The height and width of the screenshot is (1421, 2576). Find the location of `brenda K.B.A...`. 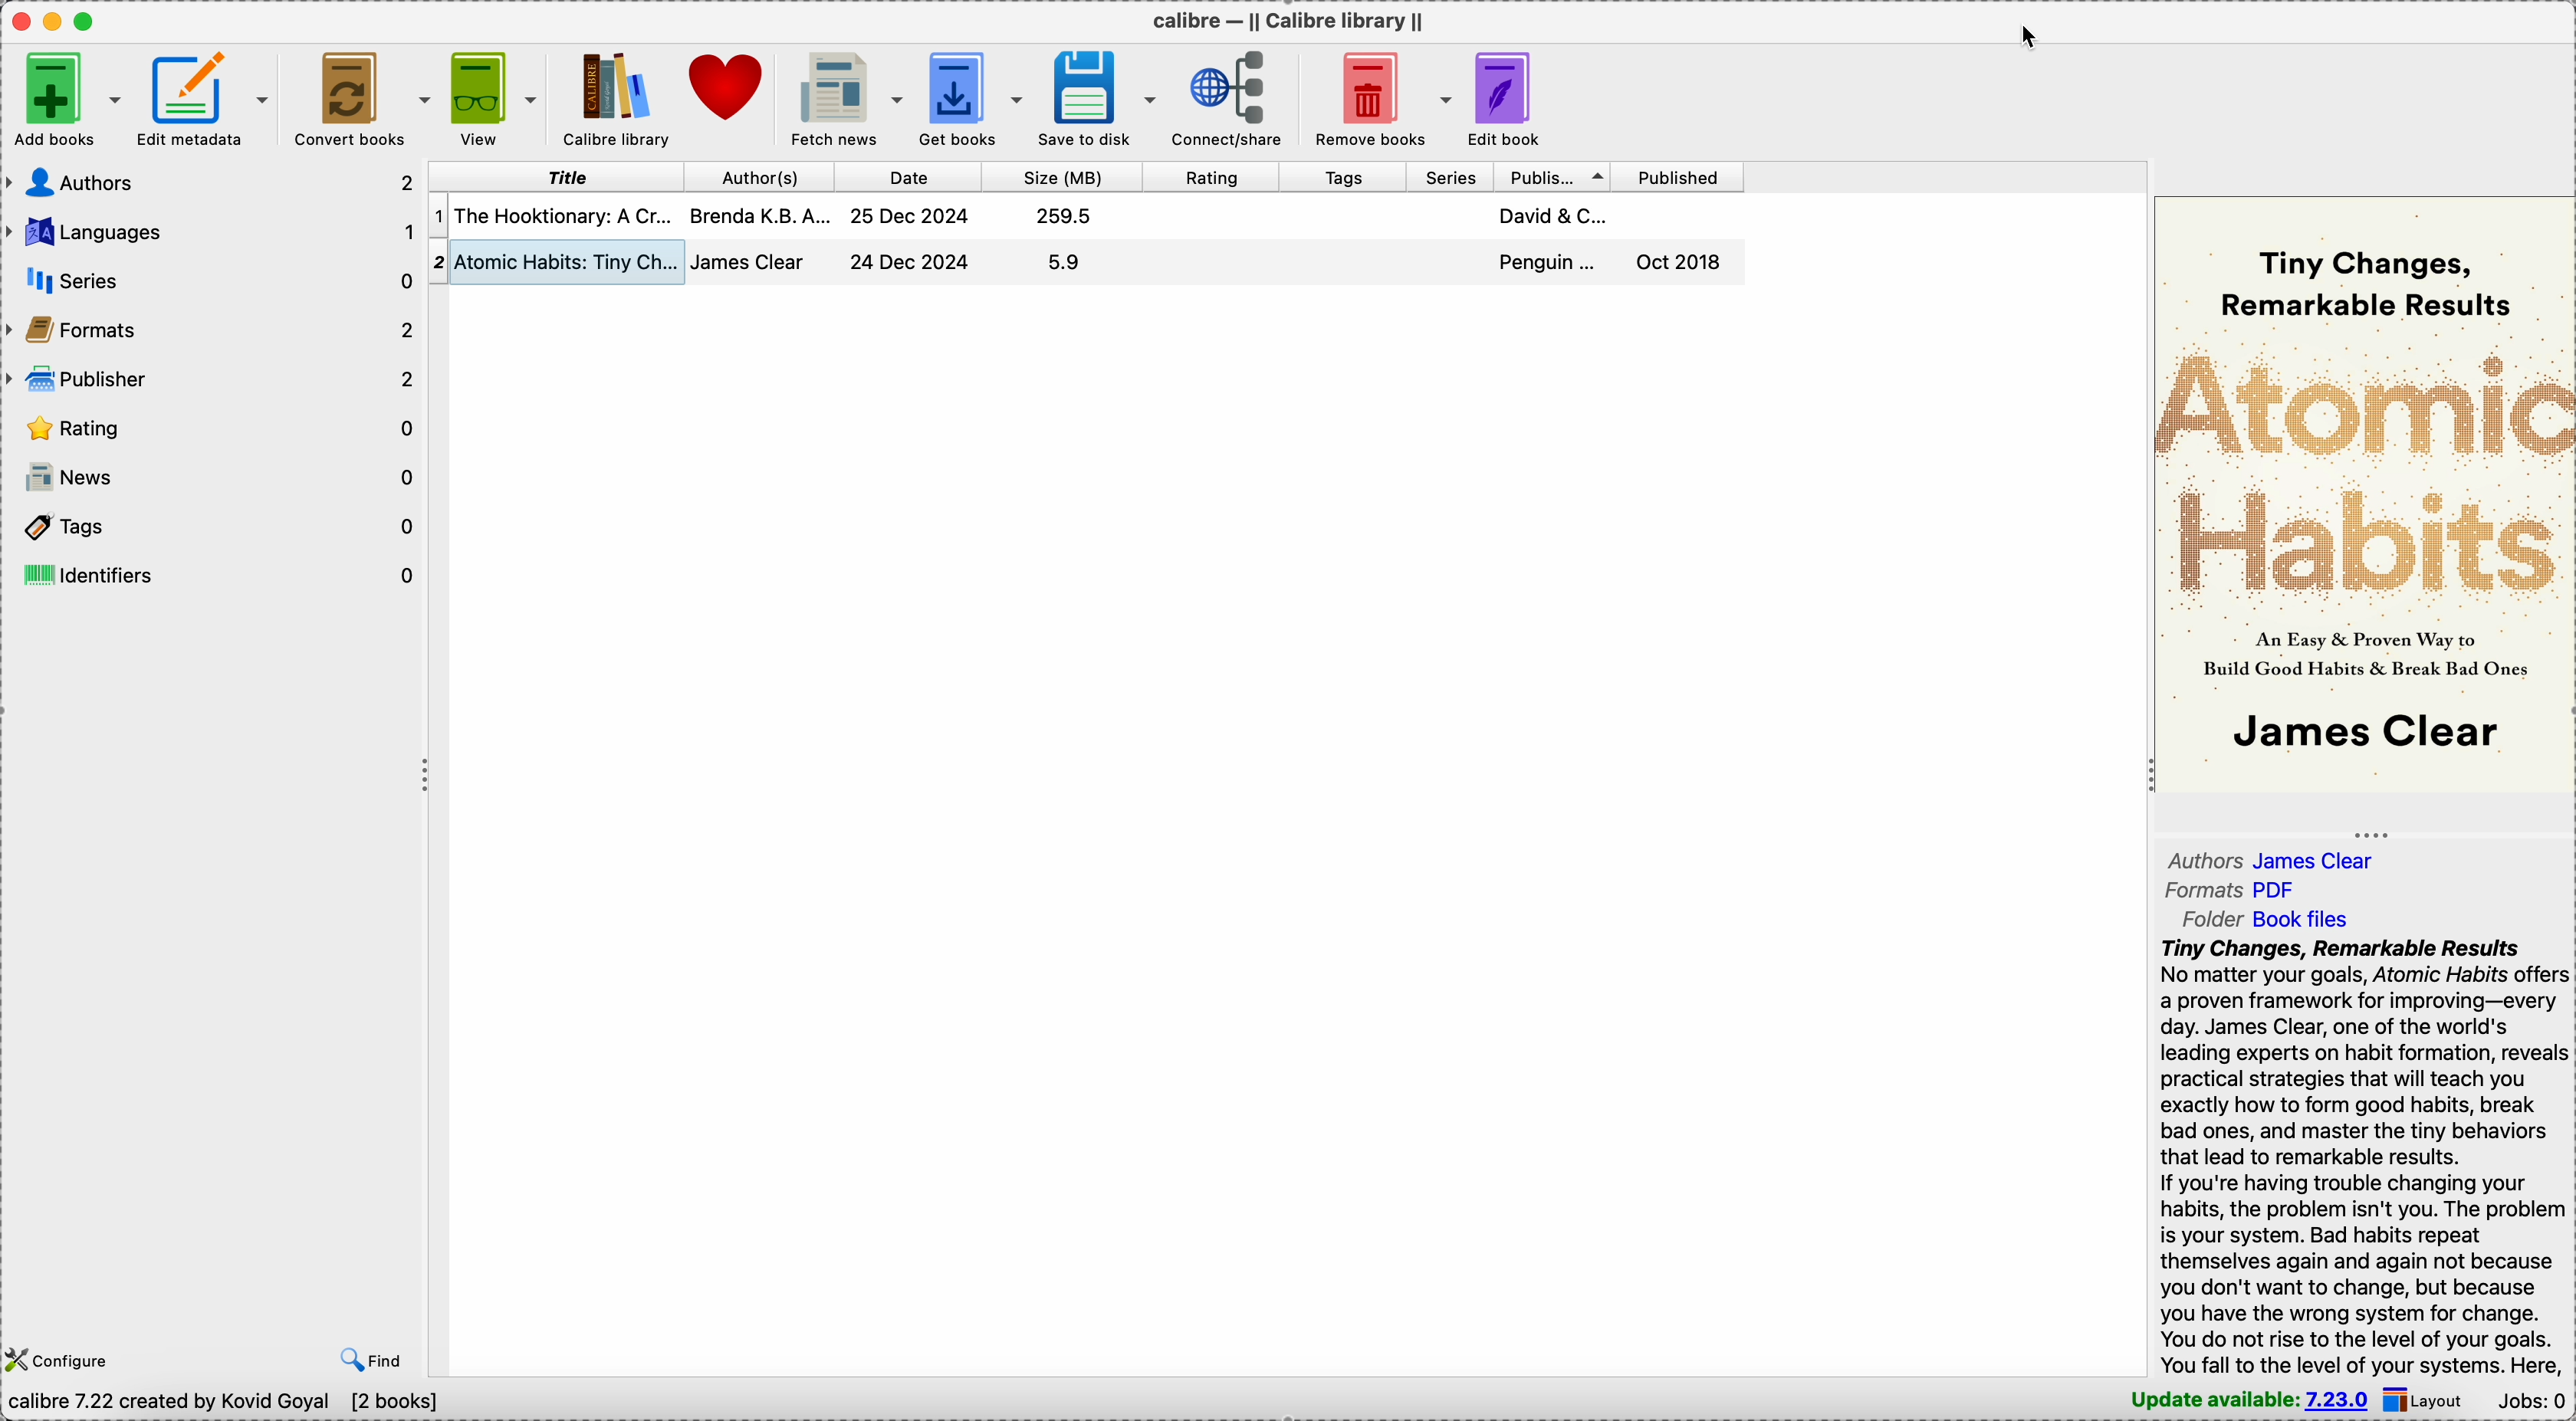

brenda K.B.A... is located at coordinates (756, 216).